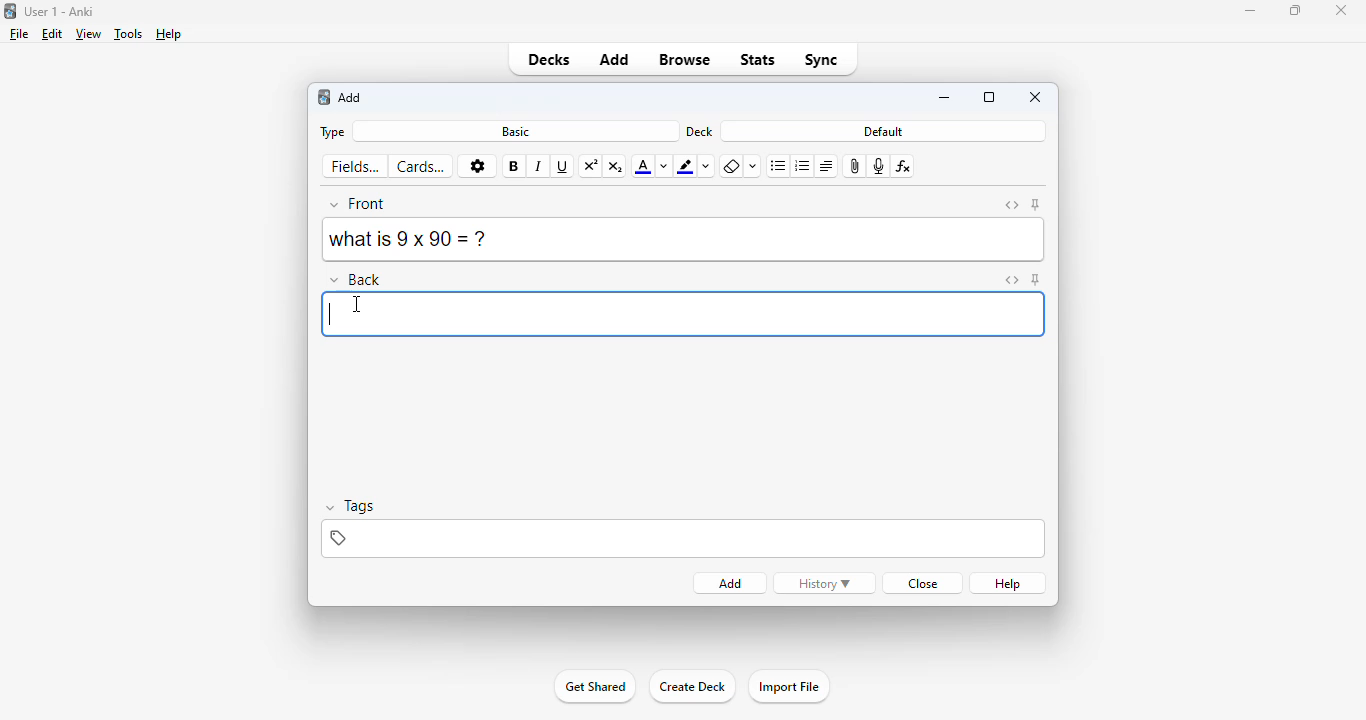 The image size is (1366, 720). I want to click on view, so click(89, 33).